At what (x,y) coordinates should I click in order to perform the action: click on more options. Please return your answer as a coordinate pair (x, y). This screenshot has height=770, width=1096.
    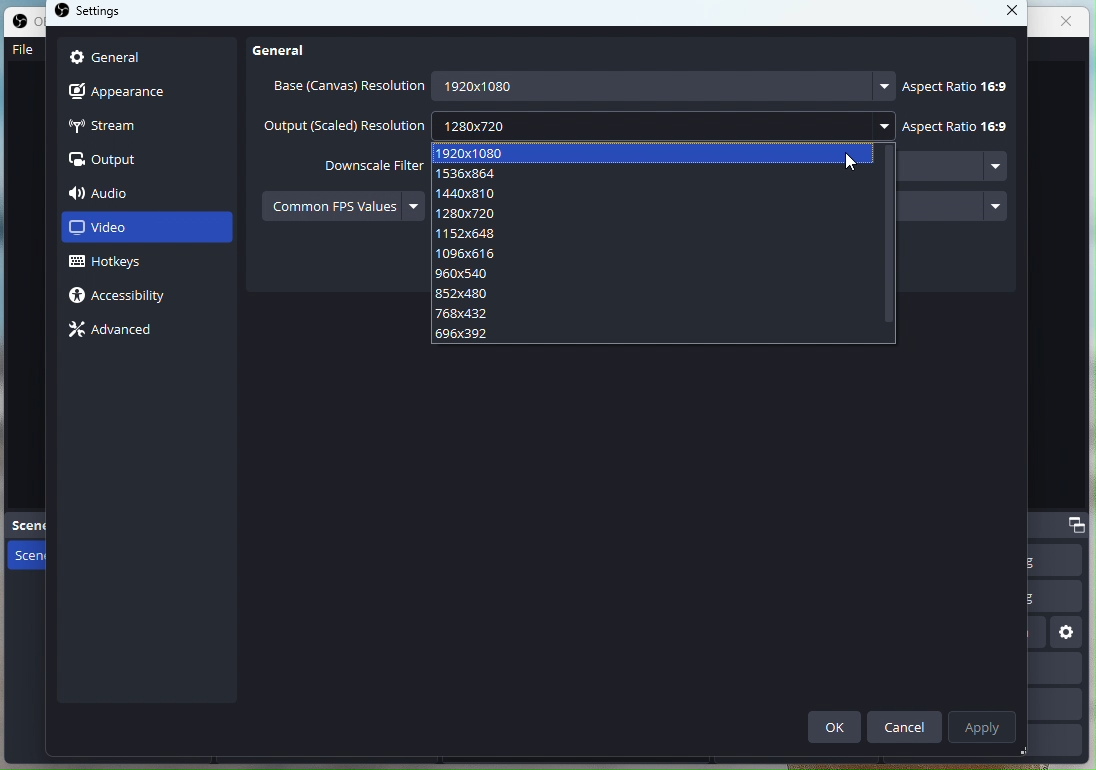
    Looking at the image, I should click on (995, 204).